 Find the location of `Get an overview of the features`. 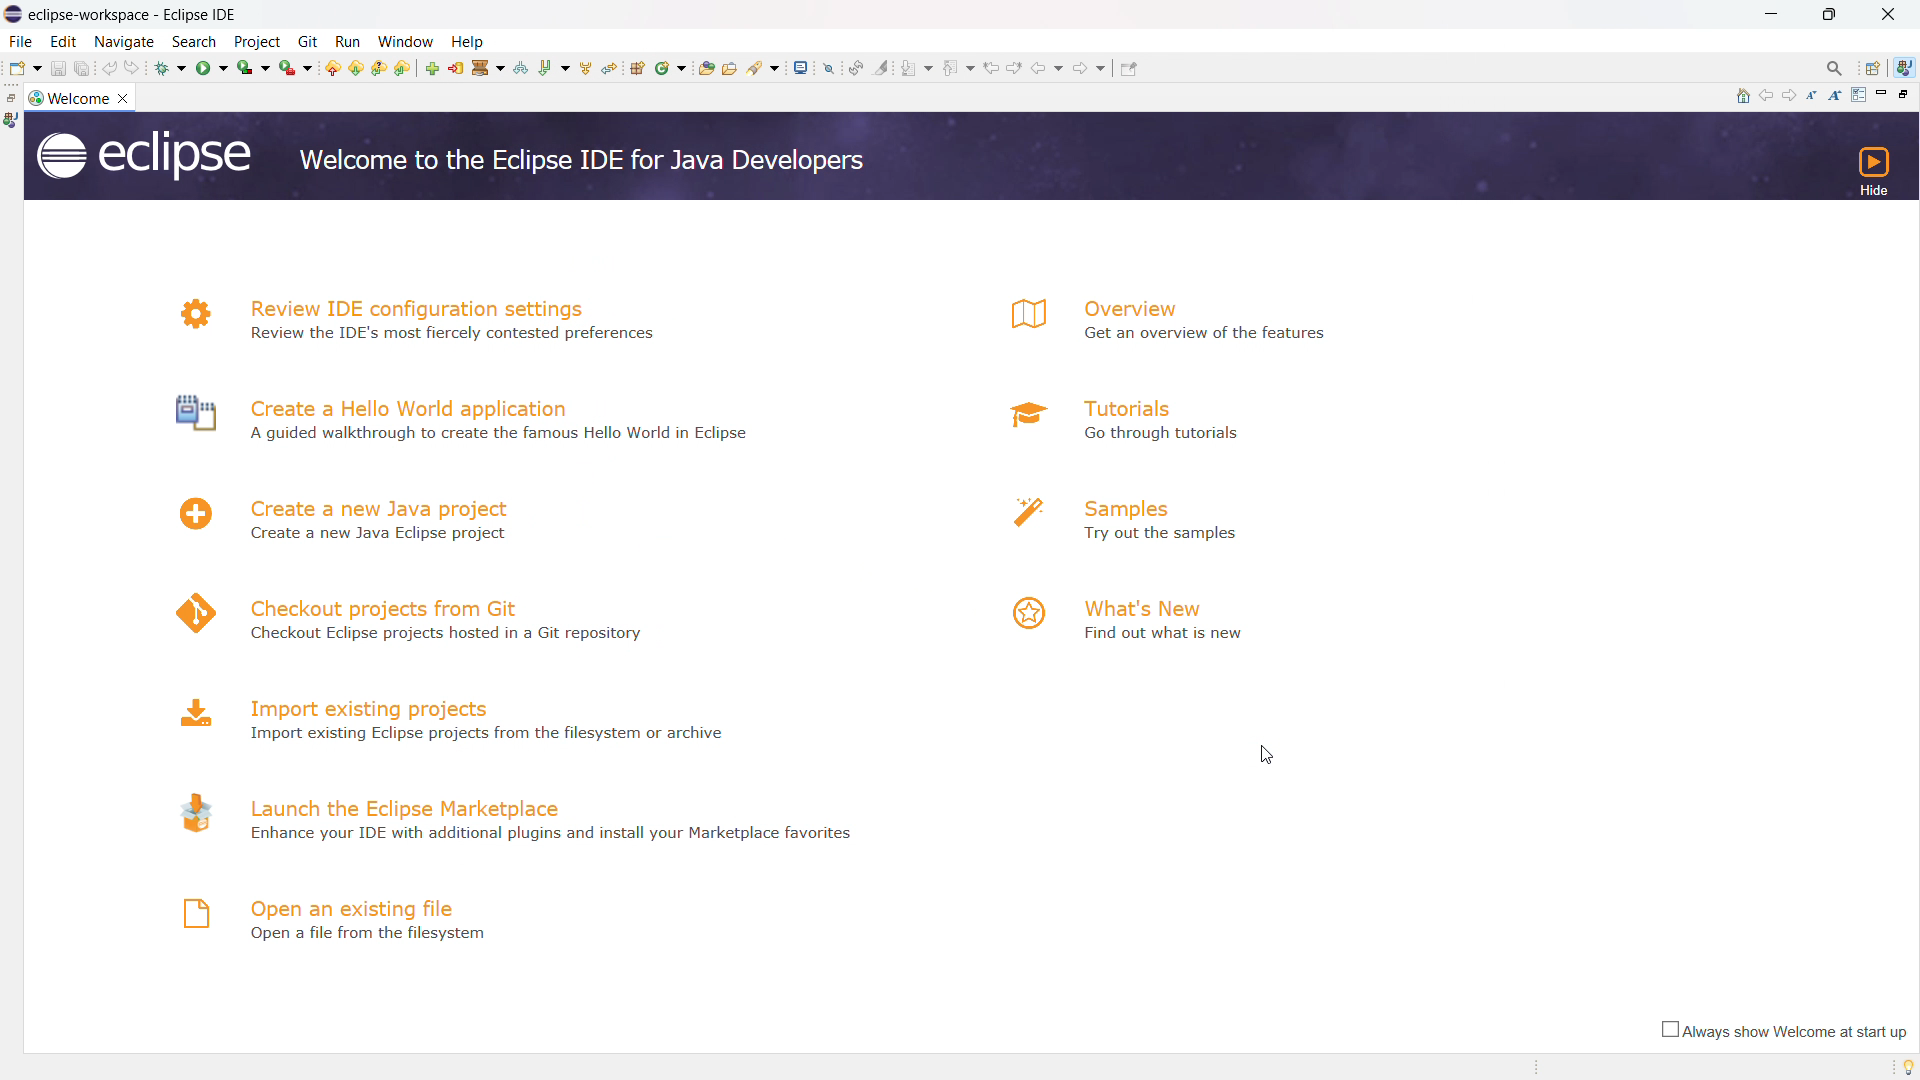

Get an overview of the features is located at coordinates (1216, 337).